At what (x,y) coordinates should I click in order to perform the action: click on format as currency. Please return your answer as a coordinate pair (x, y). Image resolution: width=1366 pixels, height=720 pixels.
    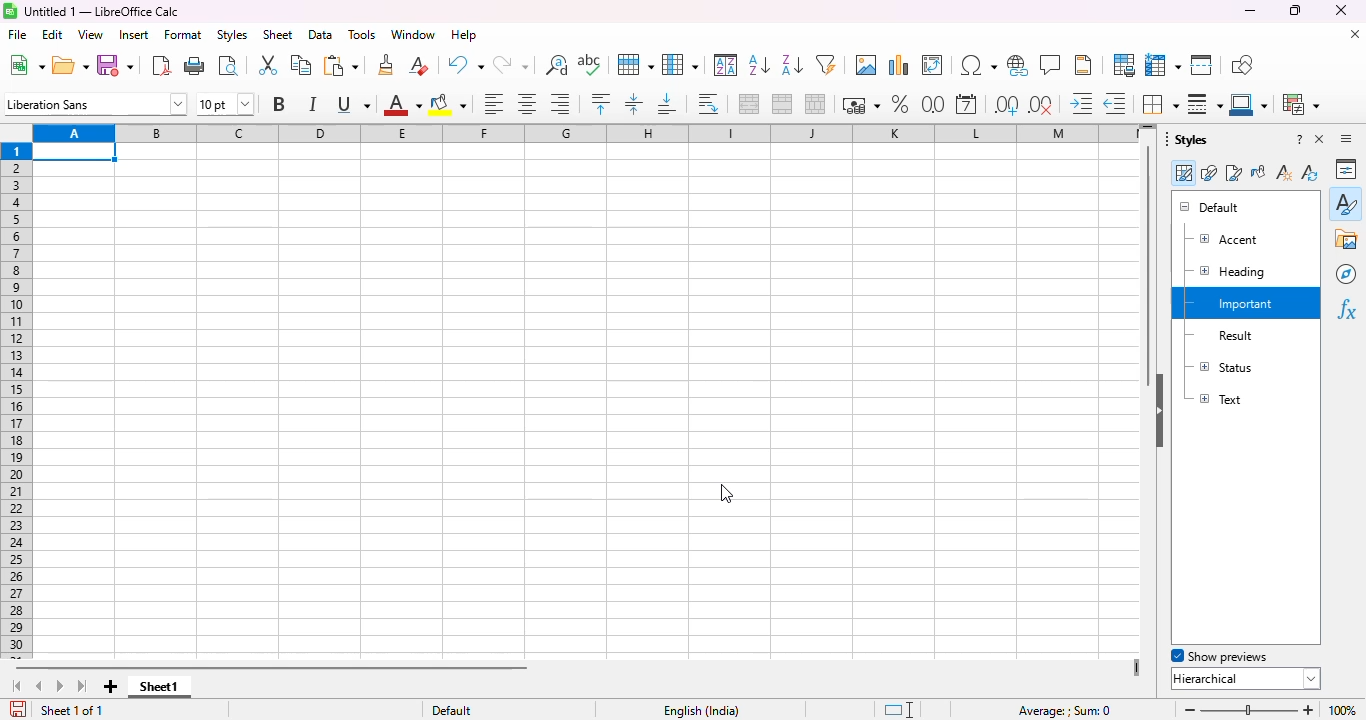
    Looking at the image, I should click on (860, 104).